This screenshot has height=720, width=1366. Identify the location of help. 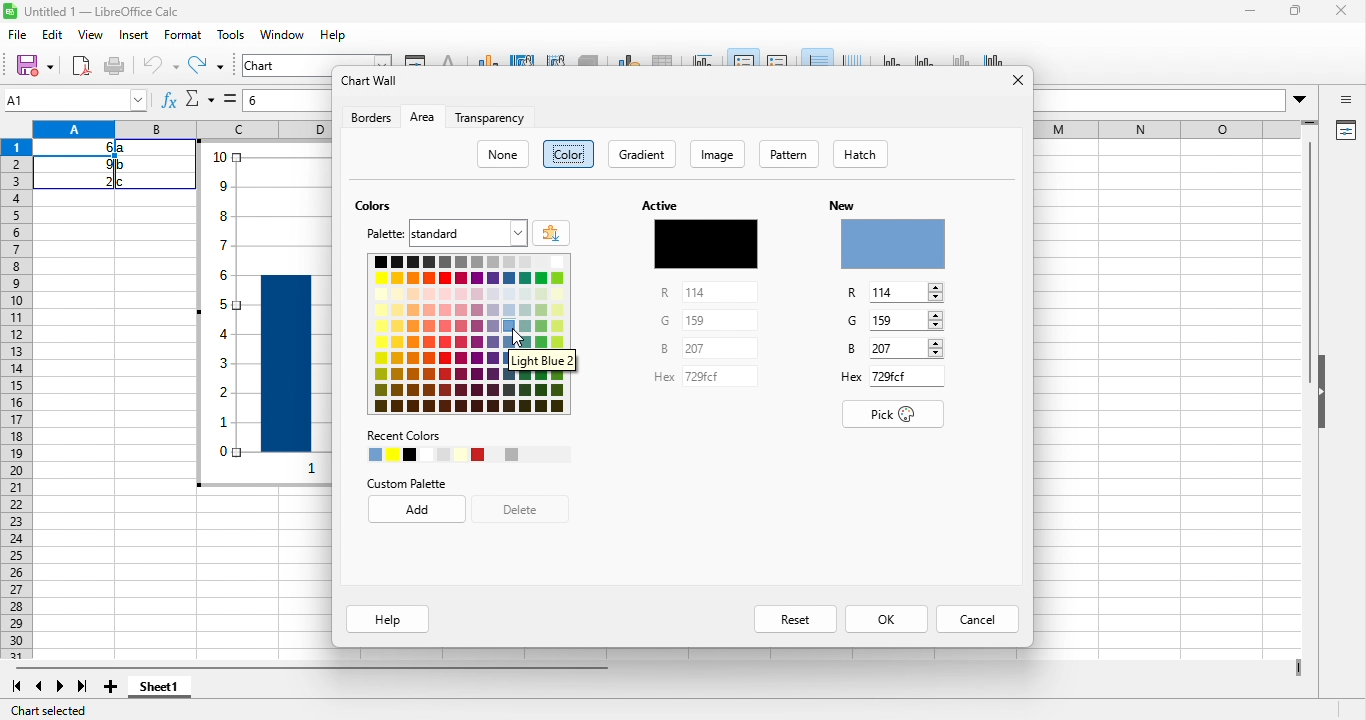
(332, 36).